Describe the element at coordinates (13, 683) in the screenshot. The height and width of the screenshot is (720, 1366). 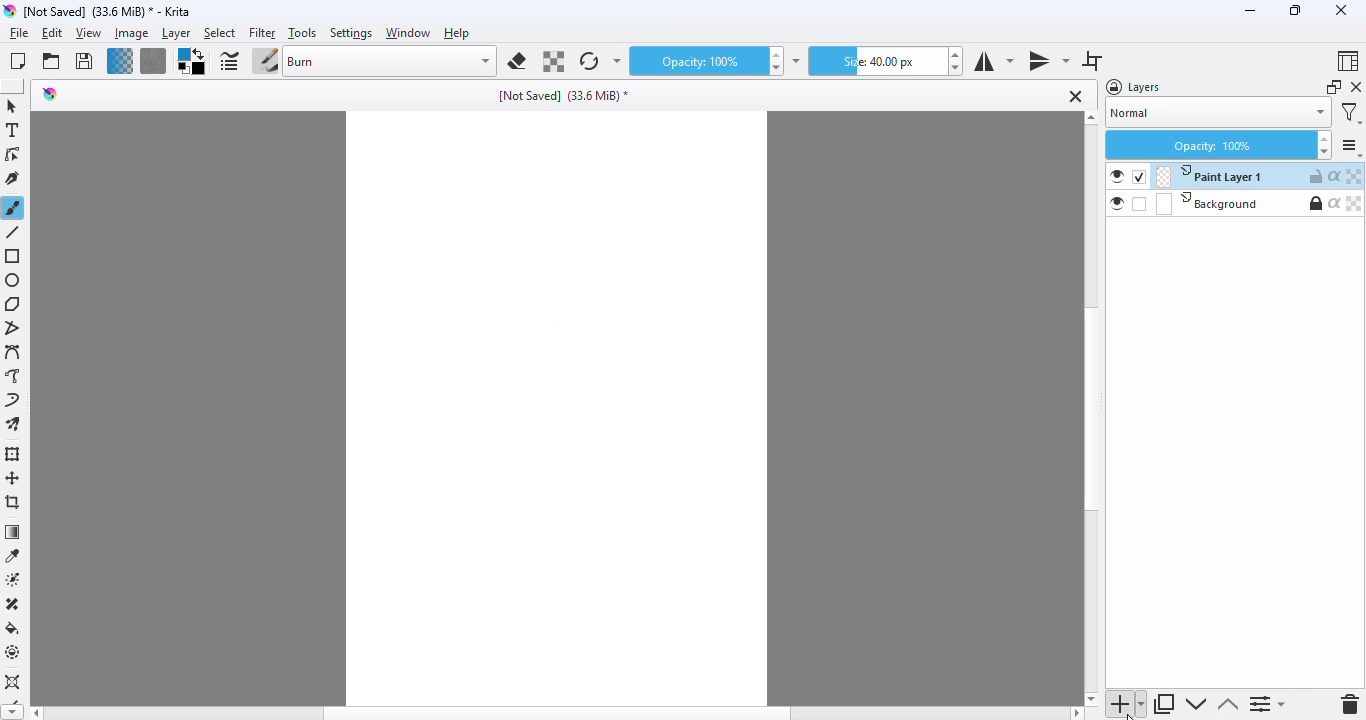
I see `assistant tool` at that location.